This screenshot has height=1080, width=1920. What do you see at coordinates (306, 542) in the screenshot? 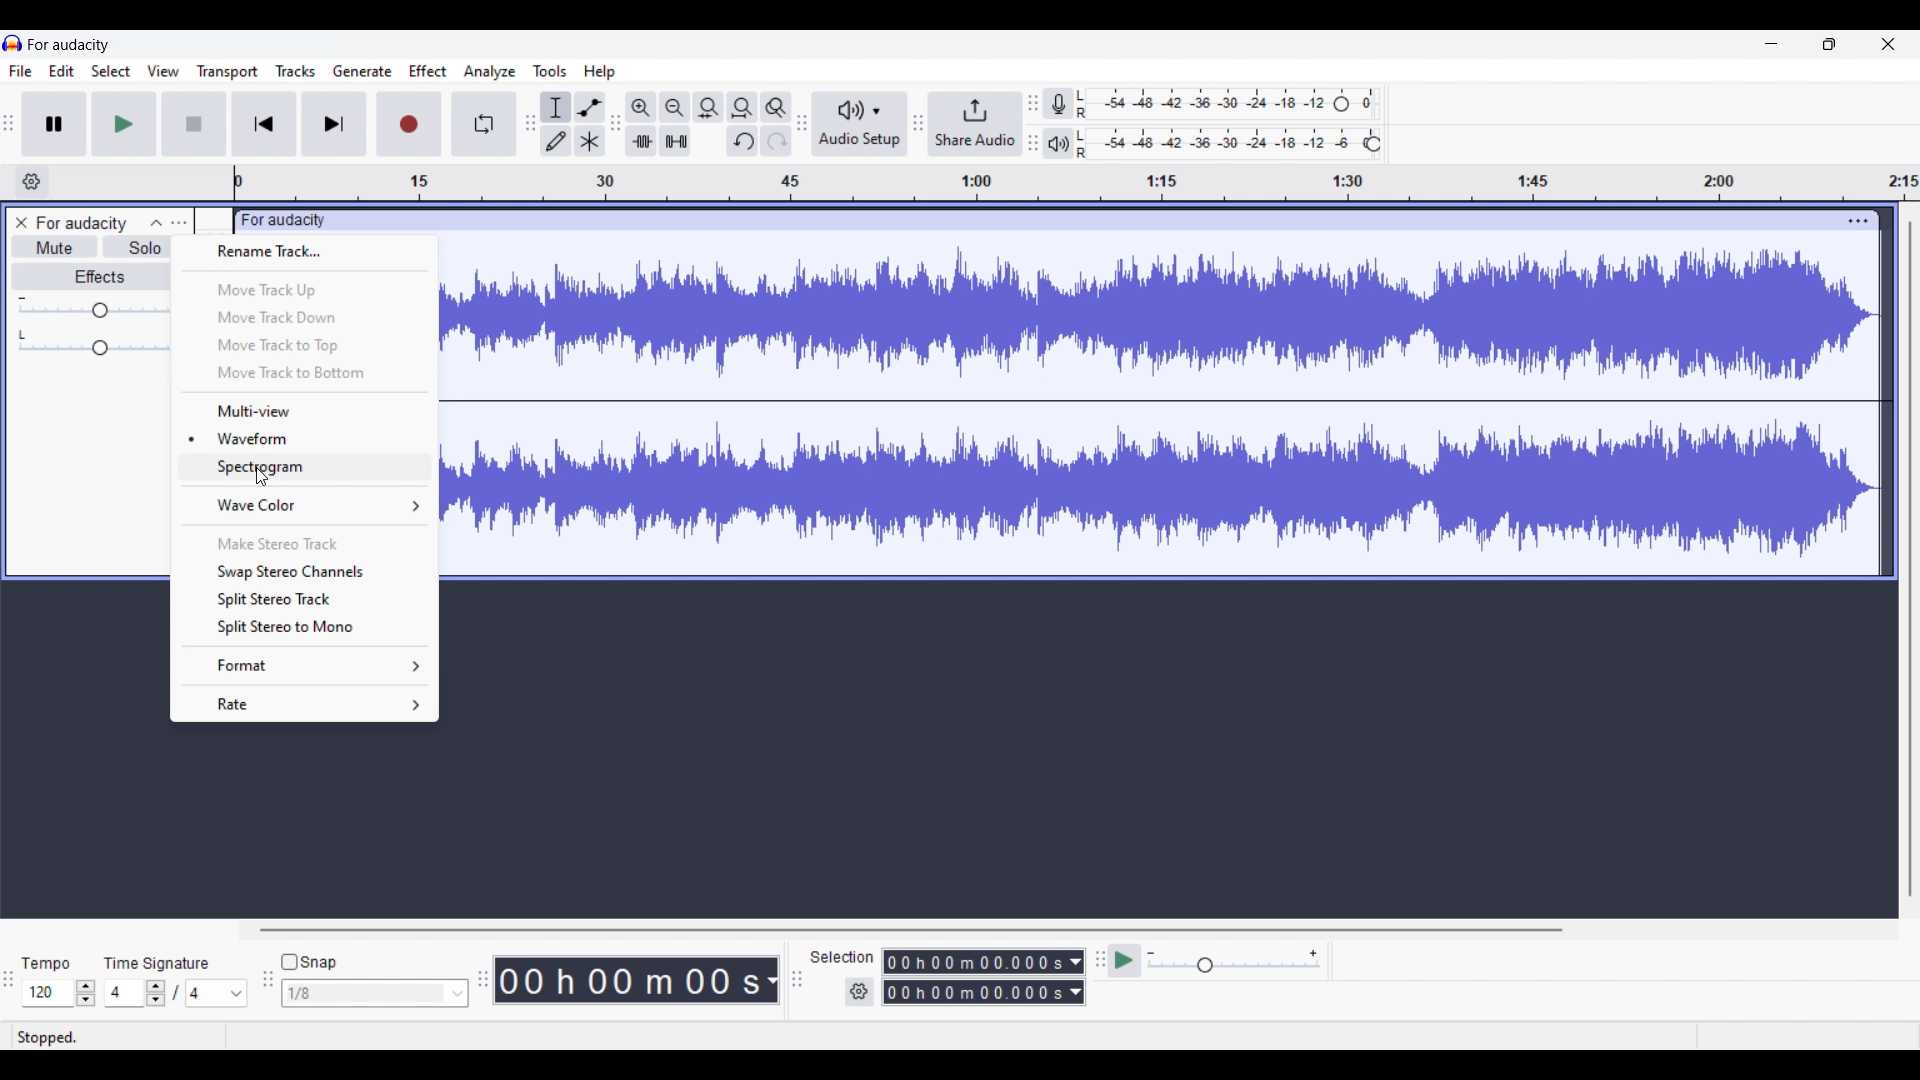
I see `Make stereo track` at bounding box center [306, 542].